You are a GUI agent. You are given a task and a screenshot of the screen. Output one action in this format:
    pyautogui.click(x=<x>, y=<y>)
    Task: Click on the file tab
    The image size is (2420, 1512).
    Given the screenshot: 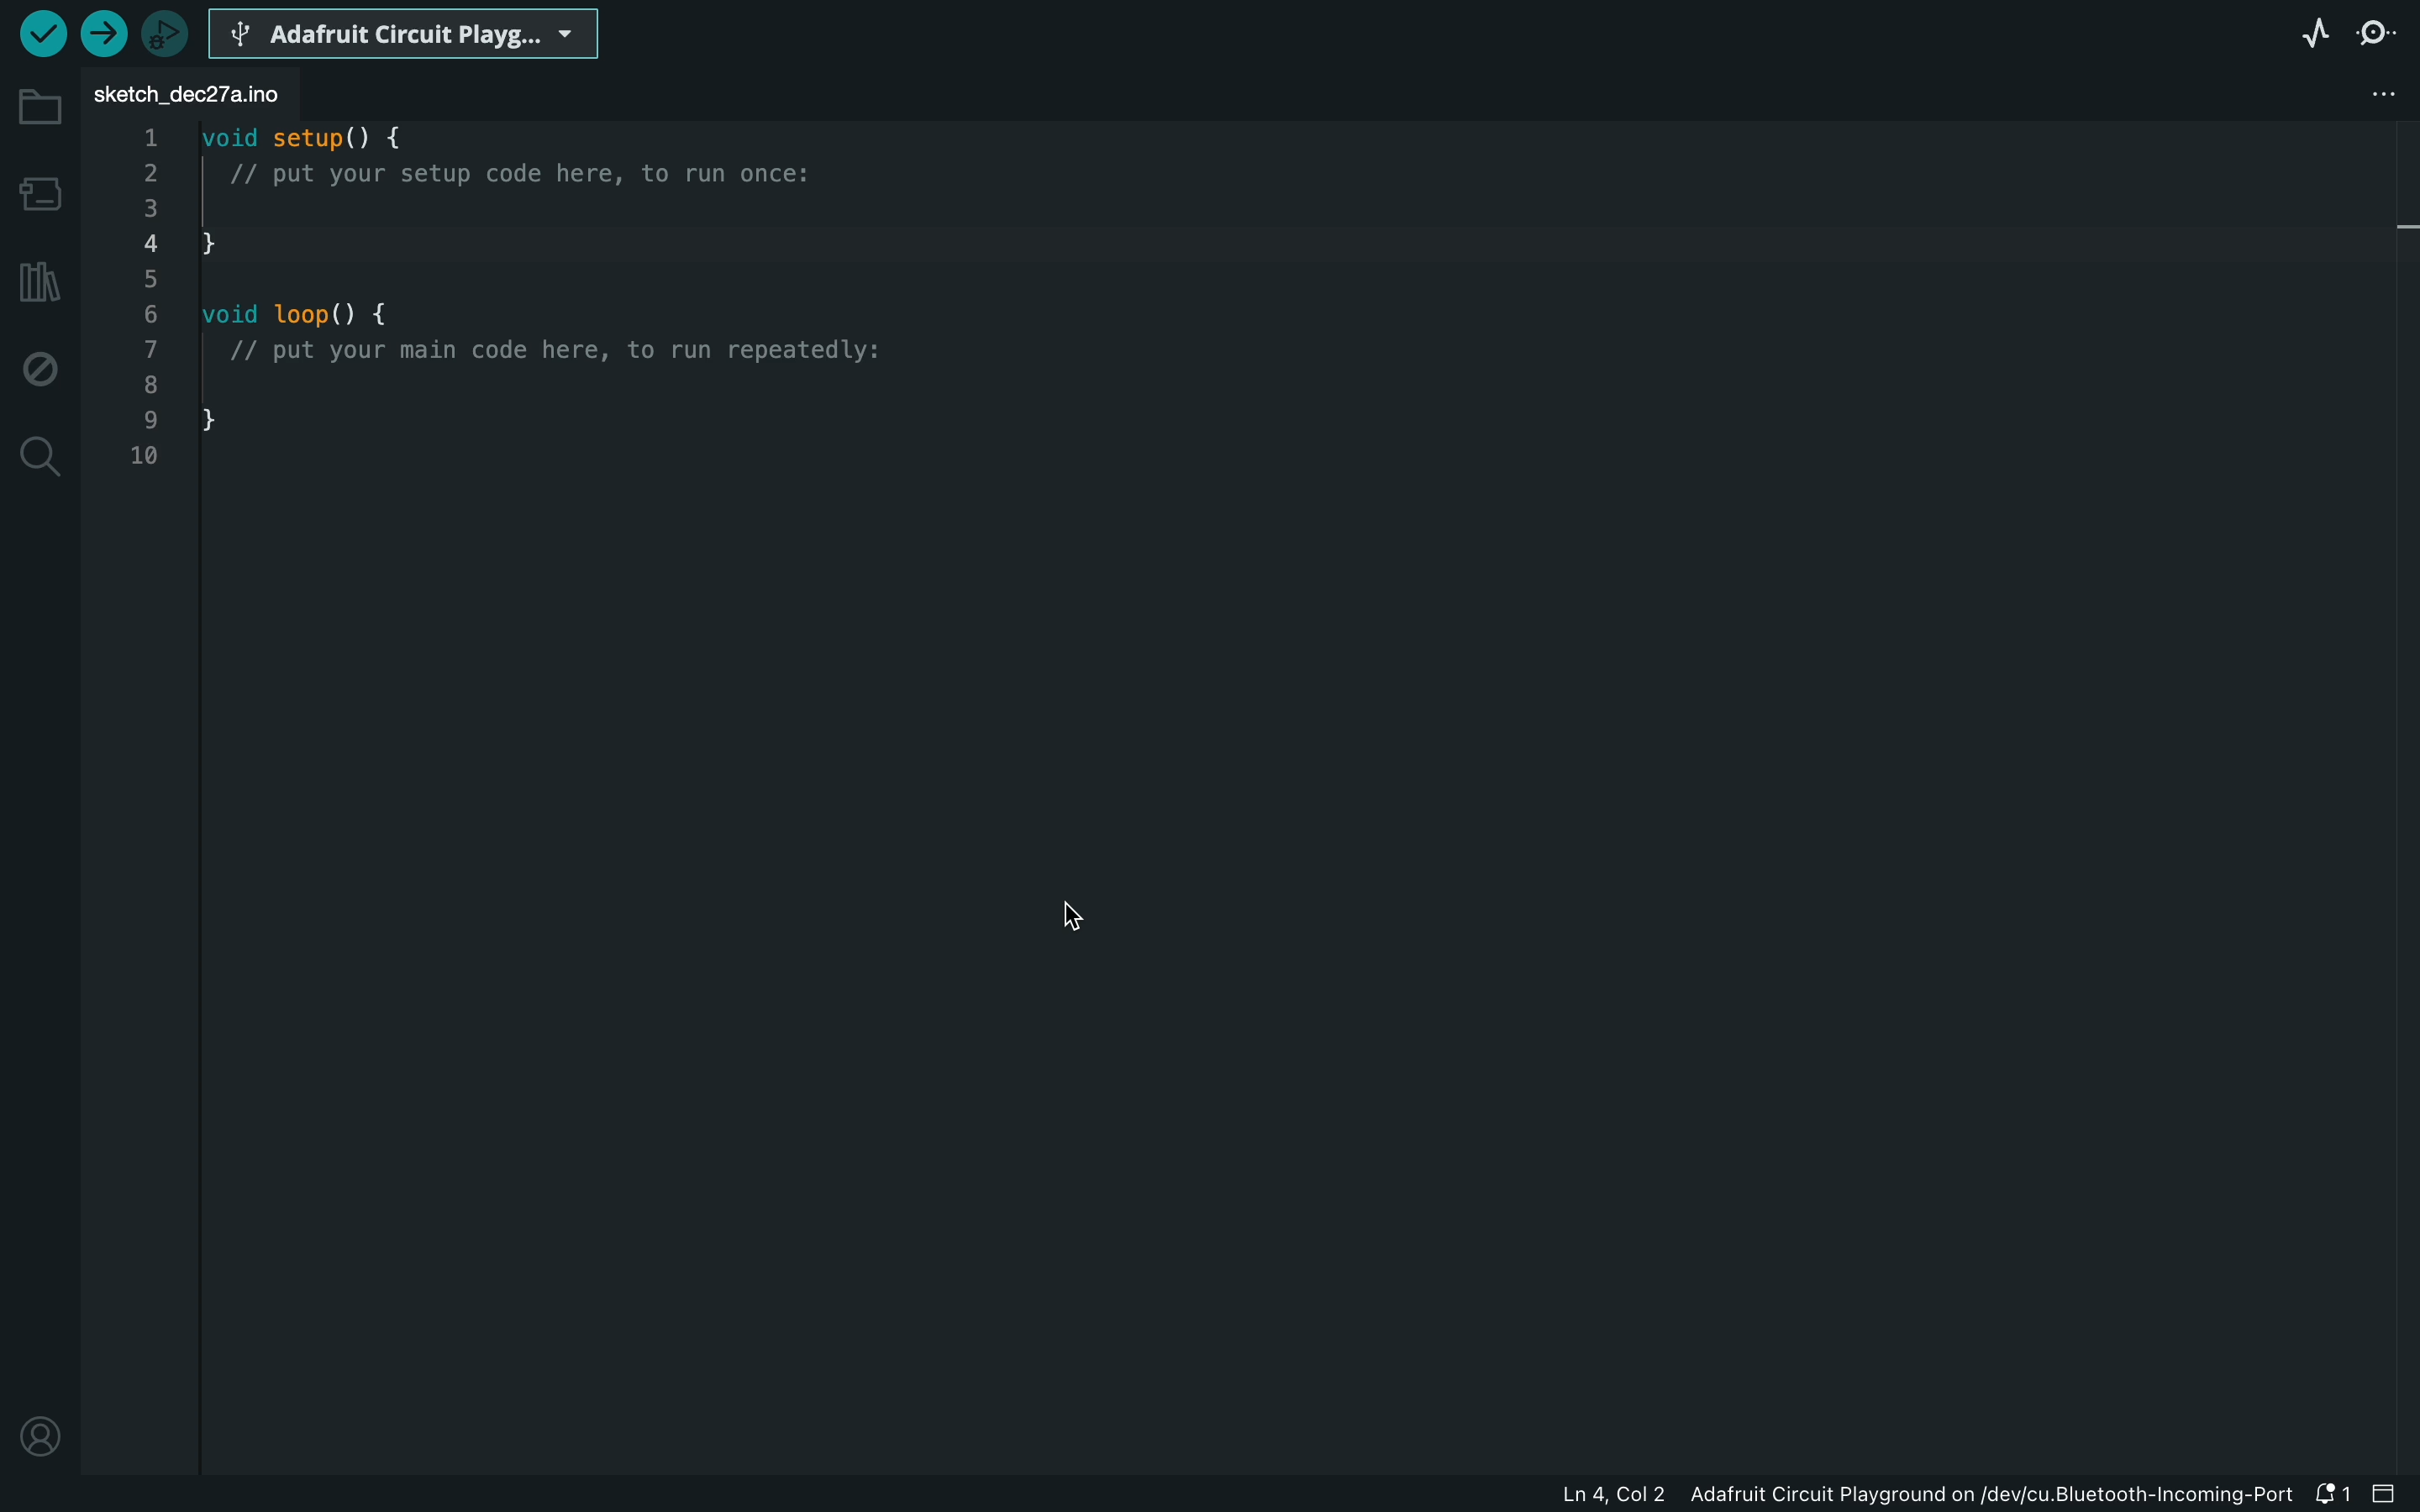 What is the action you would take?
    pyautogui.click(x=200, y=97)
    